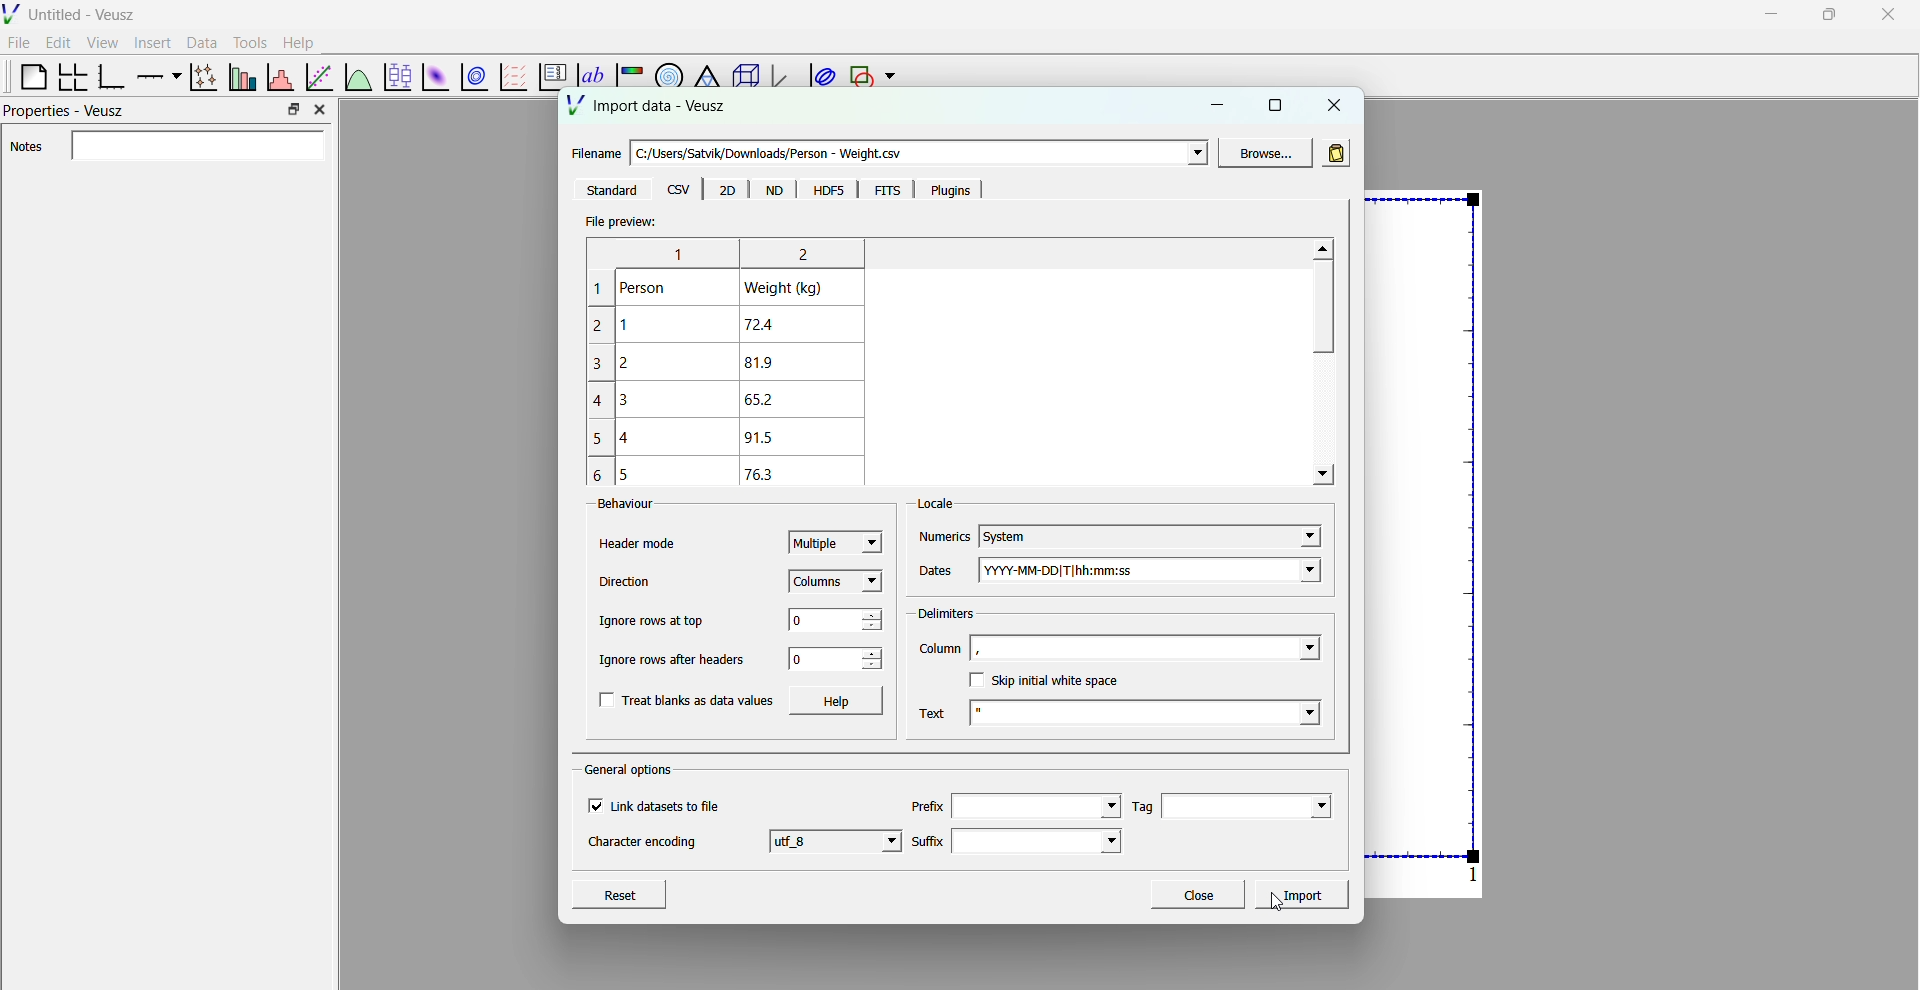 This screenshot has height=990, width=1920. Describe the element at coordinates (71, 78) in the screenshot. I see `Arrange a graph in a grid` at that location.